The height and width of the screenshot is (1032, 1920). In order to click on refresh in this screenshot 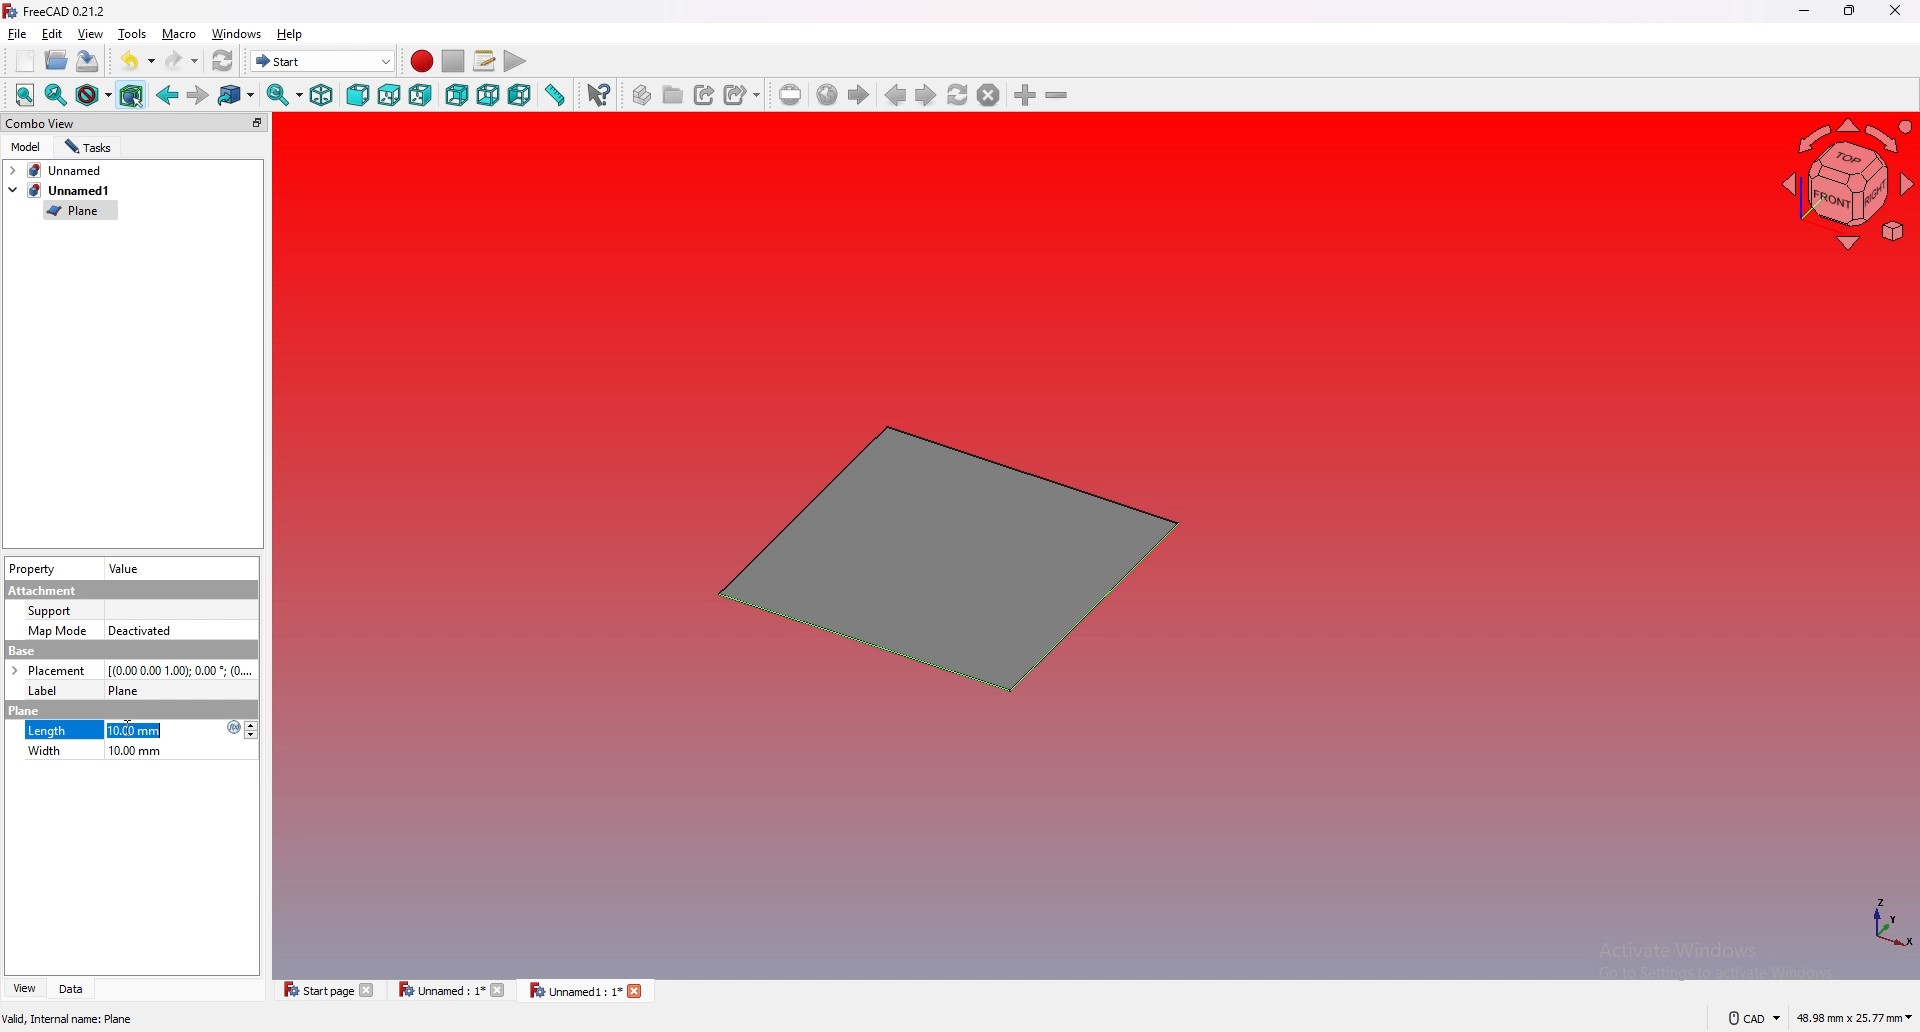, I will do `click(224, 62)`.